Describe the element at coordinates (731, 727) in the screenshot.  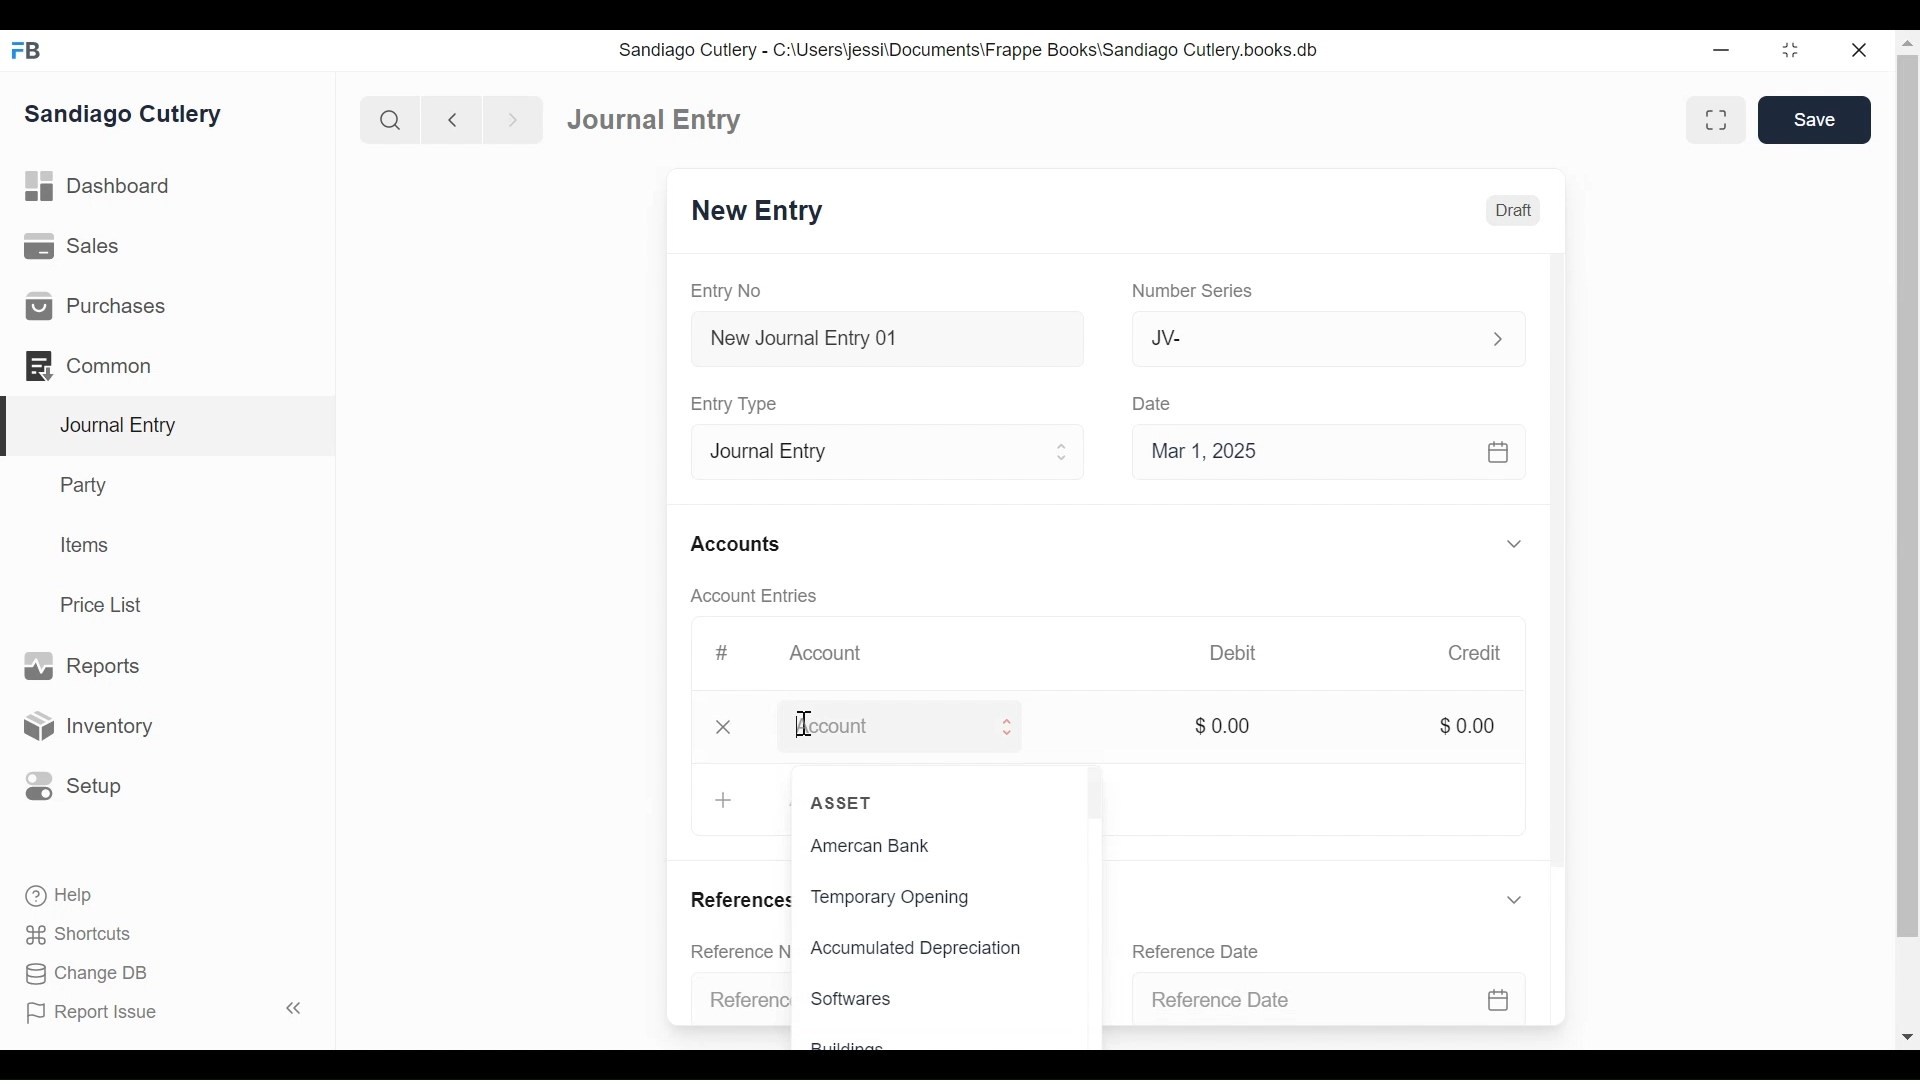
I see `delete` at that location.